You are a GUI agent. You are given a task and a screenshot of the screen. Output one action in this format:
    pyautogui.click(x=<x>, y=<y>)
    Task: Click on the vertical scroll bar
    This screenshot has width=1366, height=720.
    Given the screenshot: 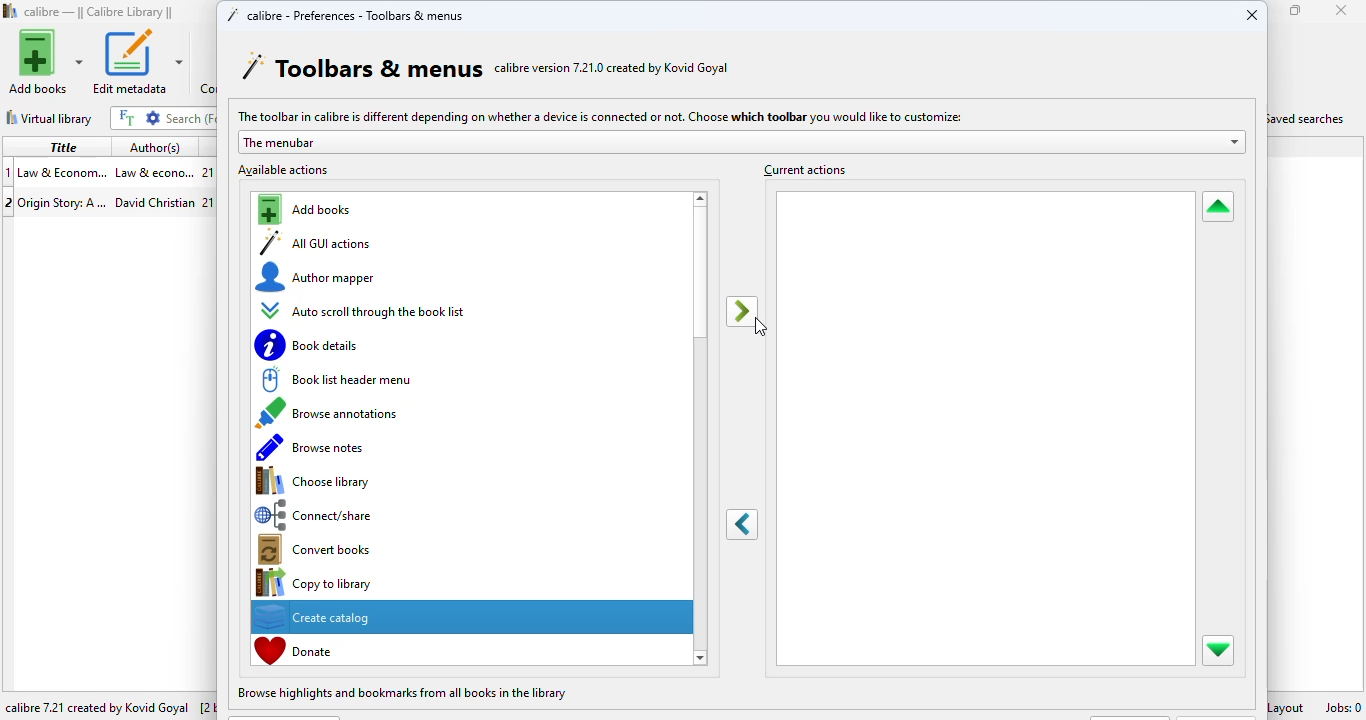 What is the action you would take?
    pyautogui.click(x=700, y=275)
    